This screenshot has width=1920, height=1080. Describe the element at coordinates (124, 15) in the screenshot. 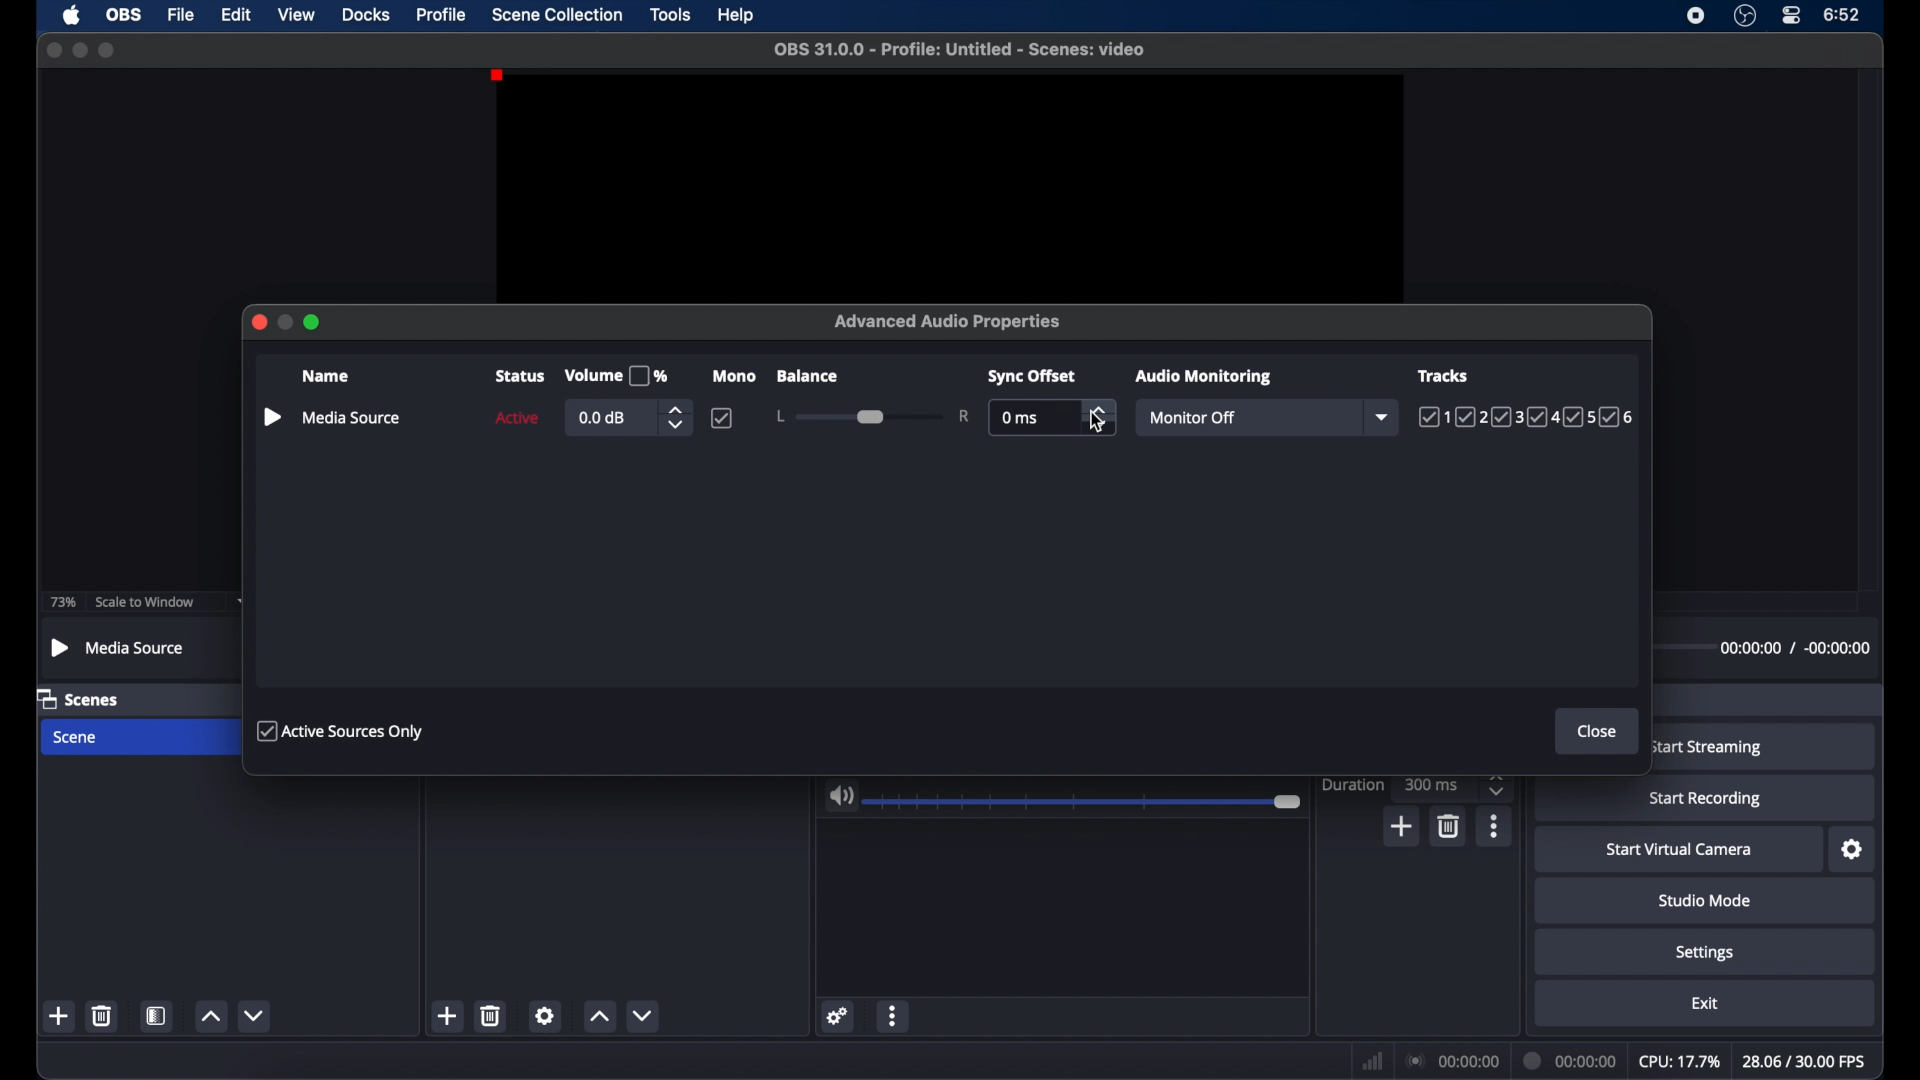

I see `obs` at that location.